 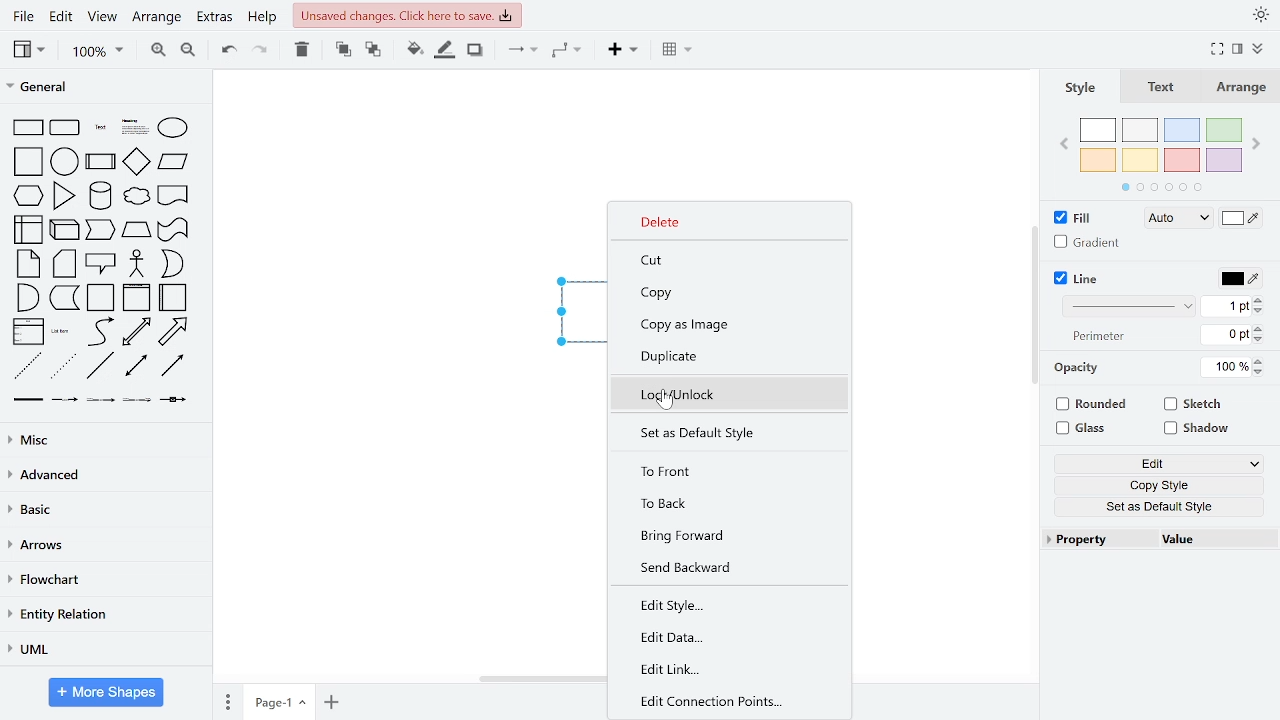 I want to click on opacity, so click(x=1083, y=367).